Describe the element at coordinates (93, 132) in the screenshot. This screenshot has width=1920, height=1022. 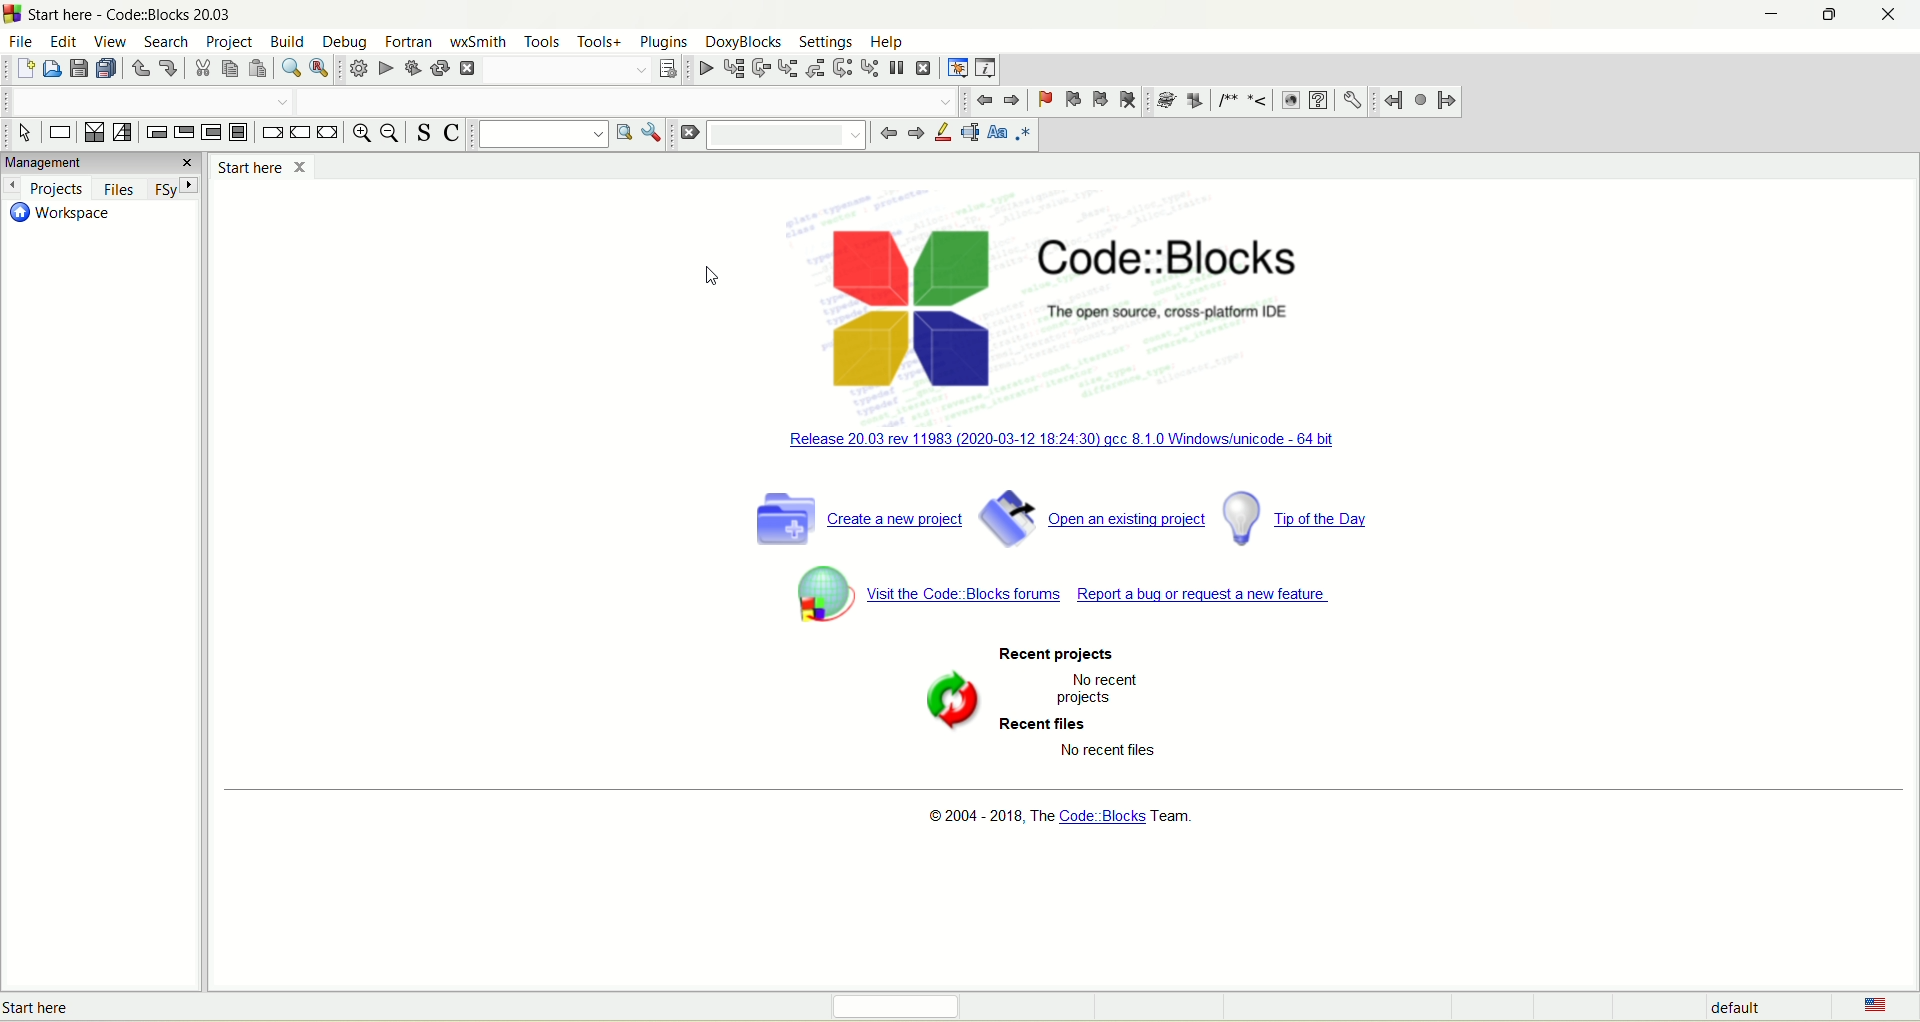
I see `decision` at that location.